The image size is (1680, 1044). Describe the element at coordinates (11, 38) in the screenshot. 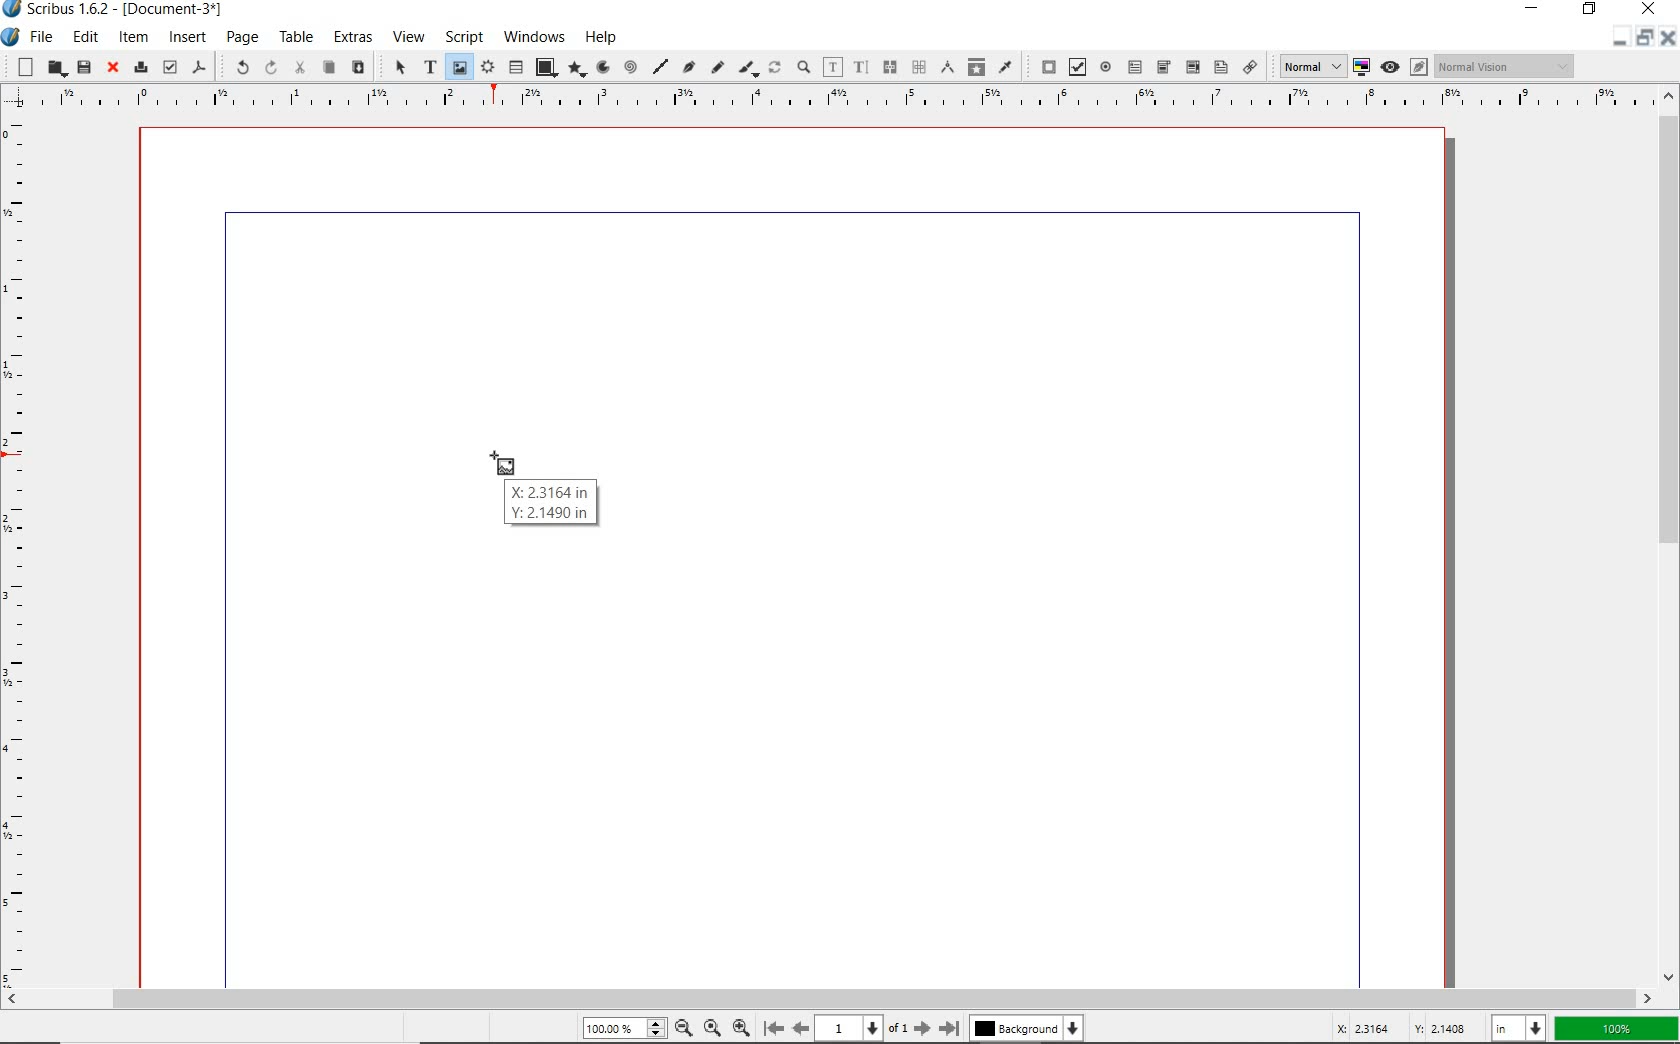

I see `SYSTEM ICON` at that location.